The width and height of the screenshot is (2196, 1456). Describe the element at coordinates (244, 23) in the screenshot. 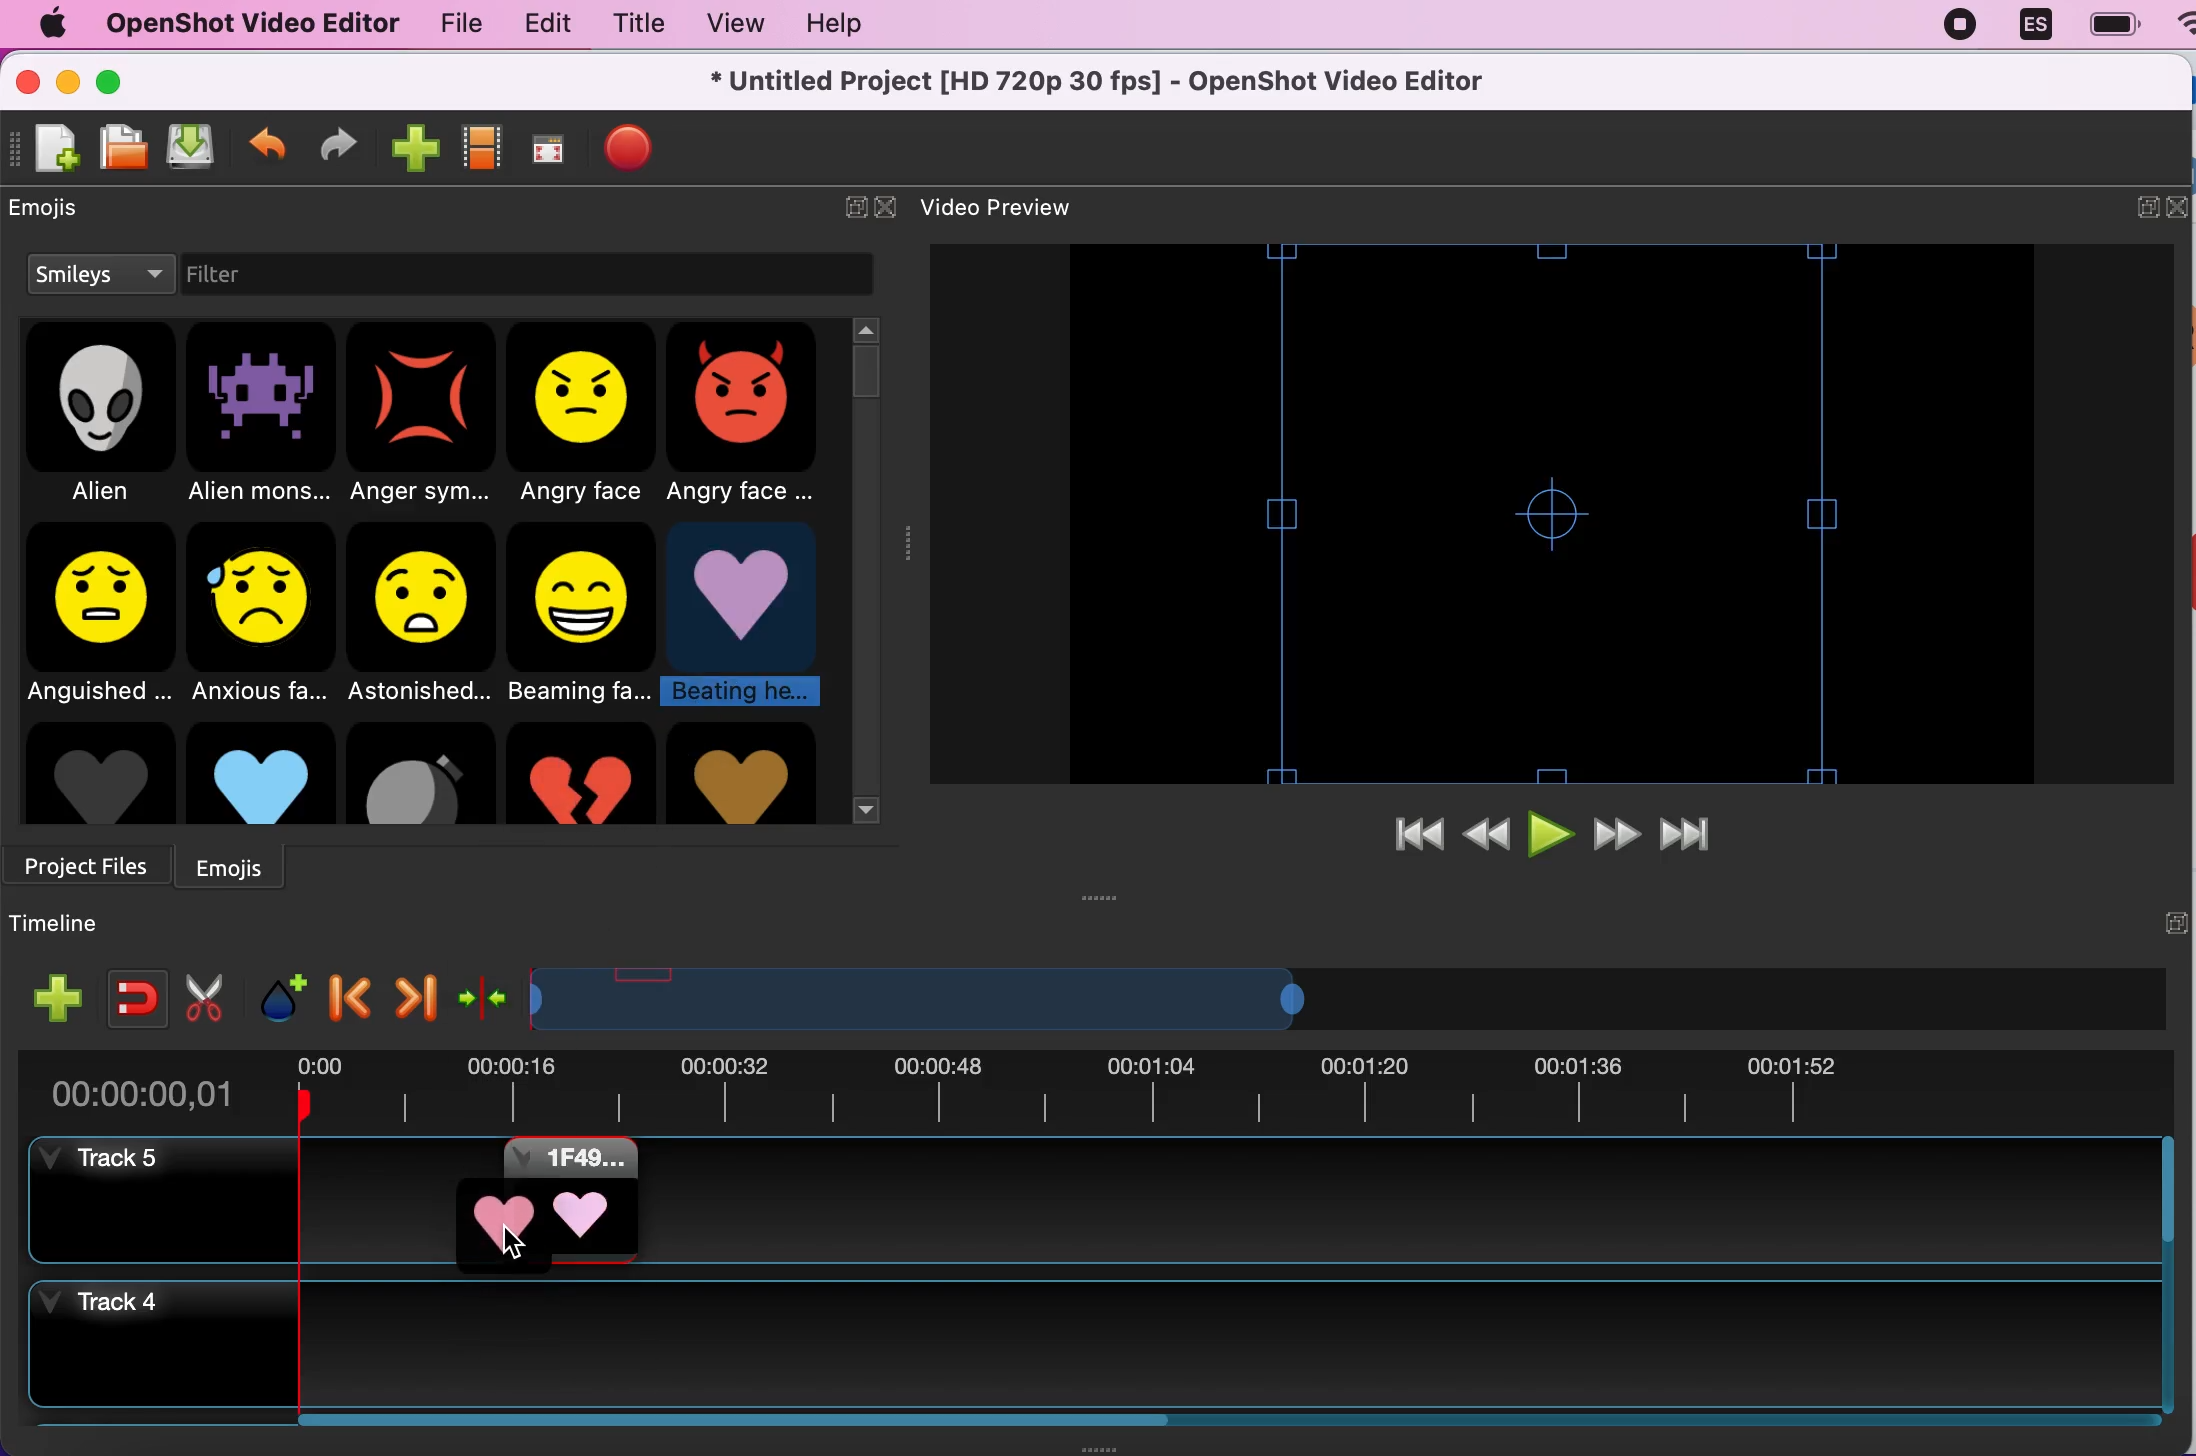

I see `openshot video editor` at that location.